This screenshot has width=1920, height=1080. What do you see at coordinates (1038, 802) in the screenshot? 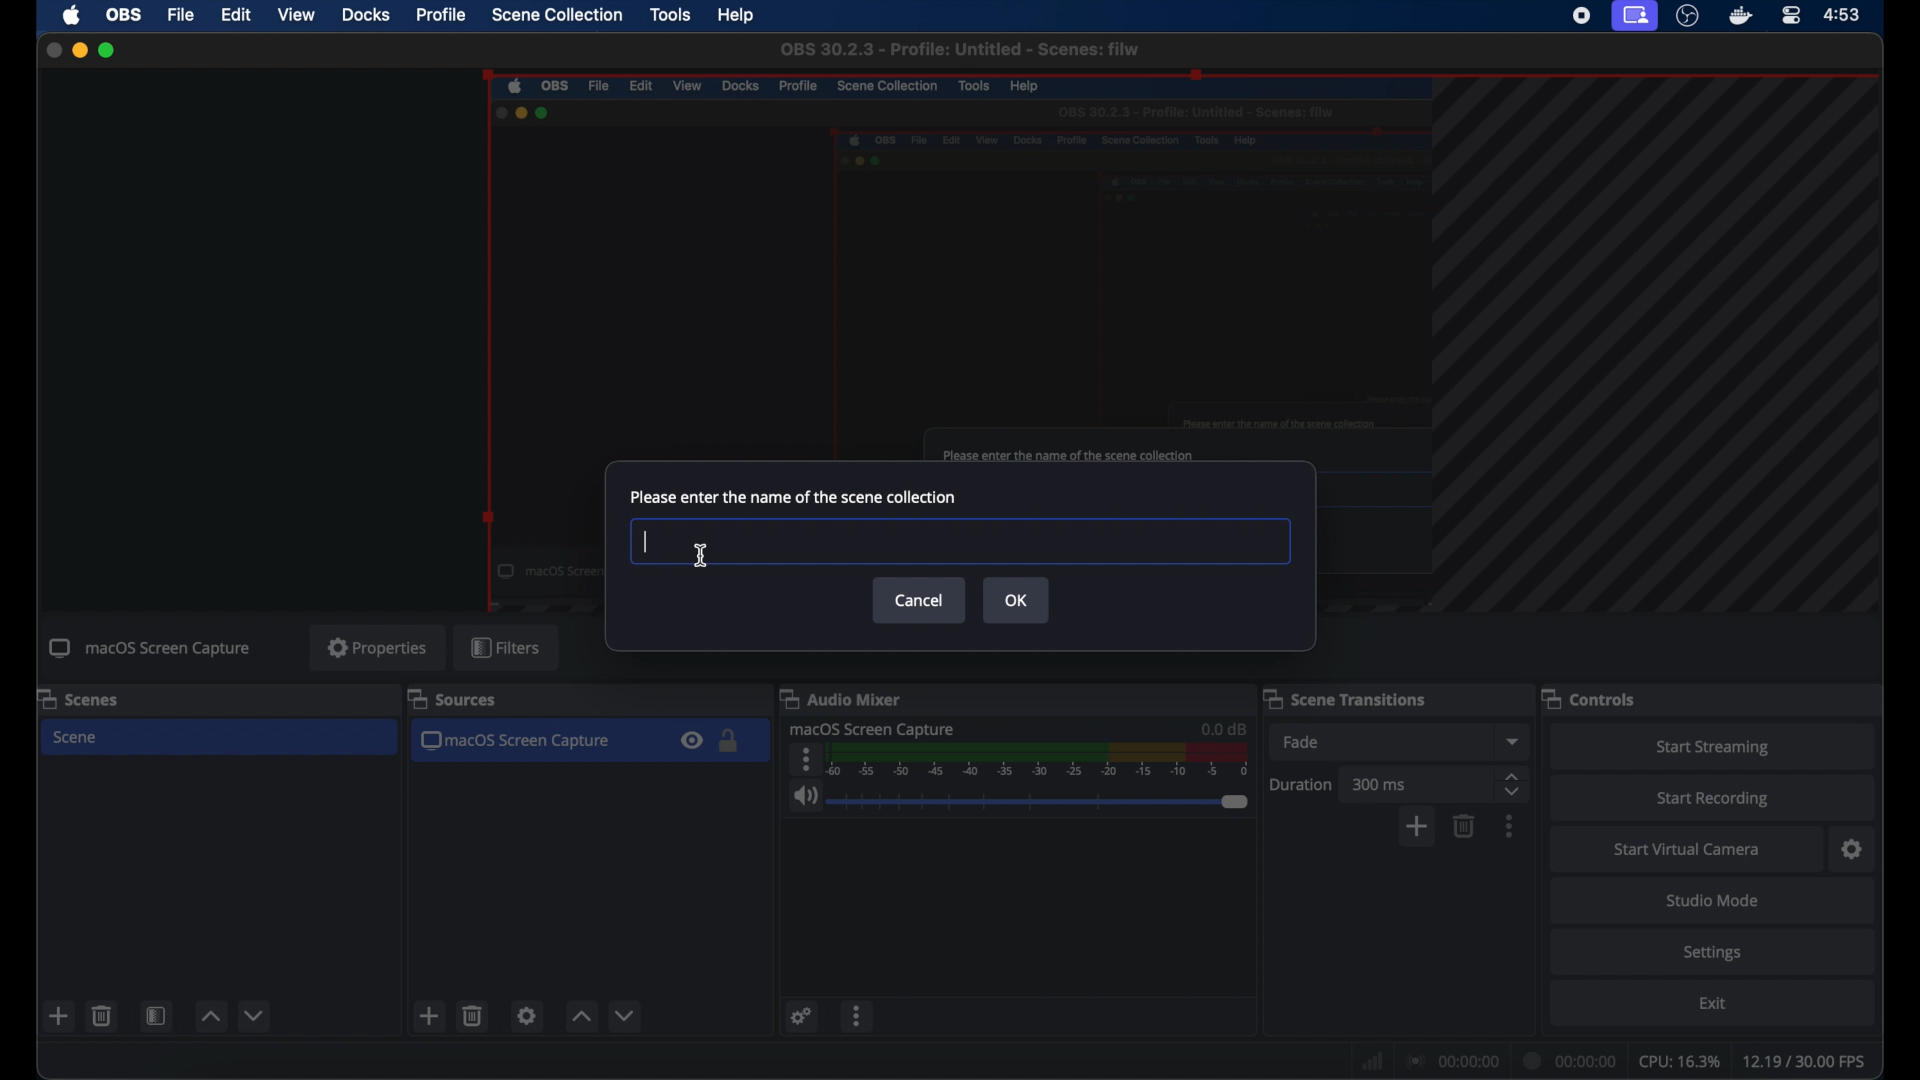
I see `slider` at bounding box center [1038, 802].